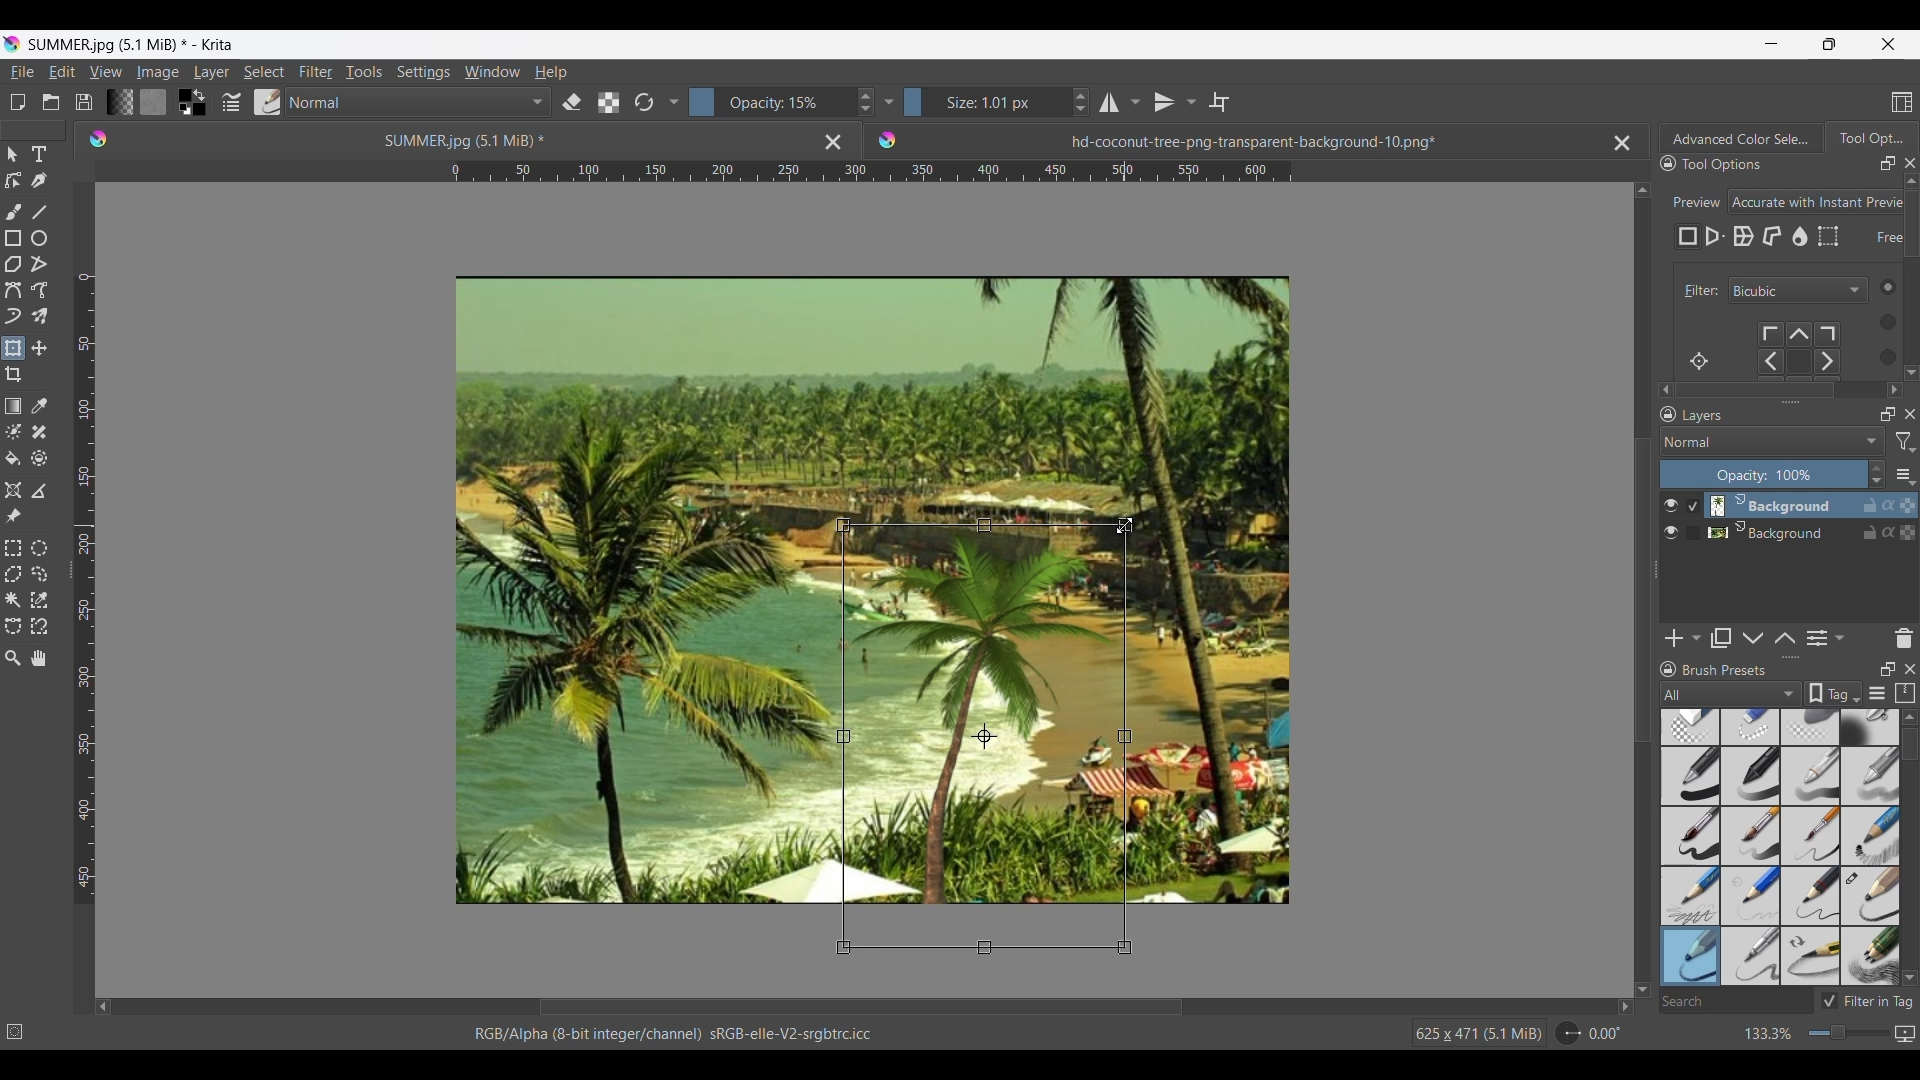 This screenshot has height=1080, width=1920. Describe the element at coordinates (1643, 977) in the screenshot. I see `Down` at that location.